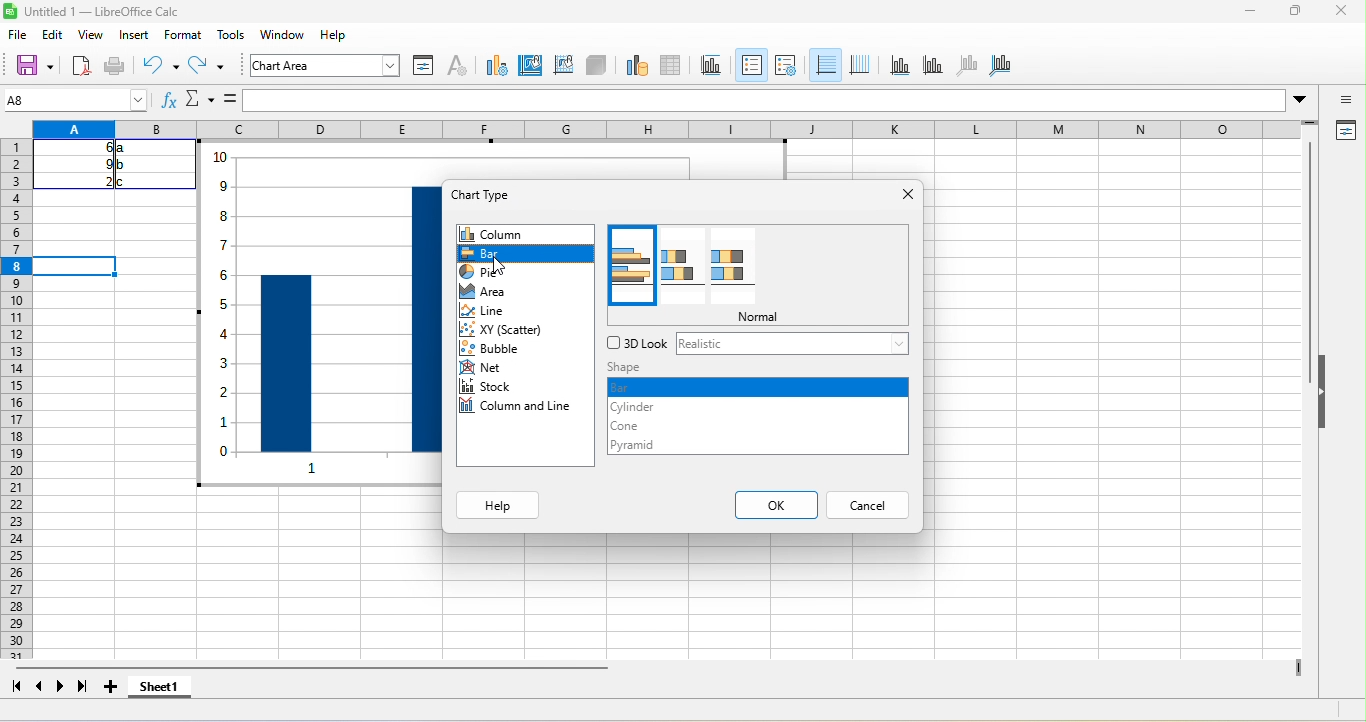 The height and width of the screenshot is (722, 1366). I want to click on b, so click(123, 166).